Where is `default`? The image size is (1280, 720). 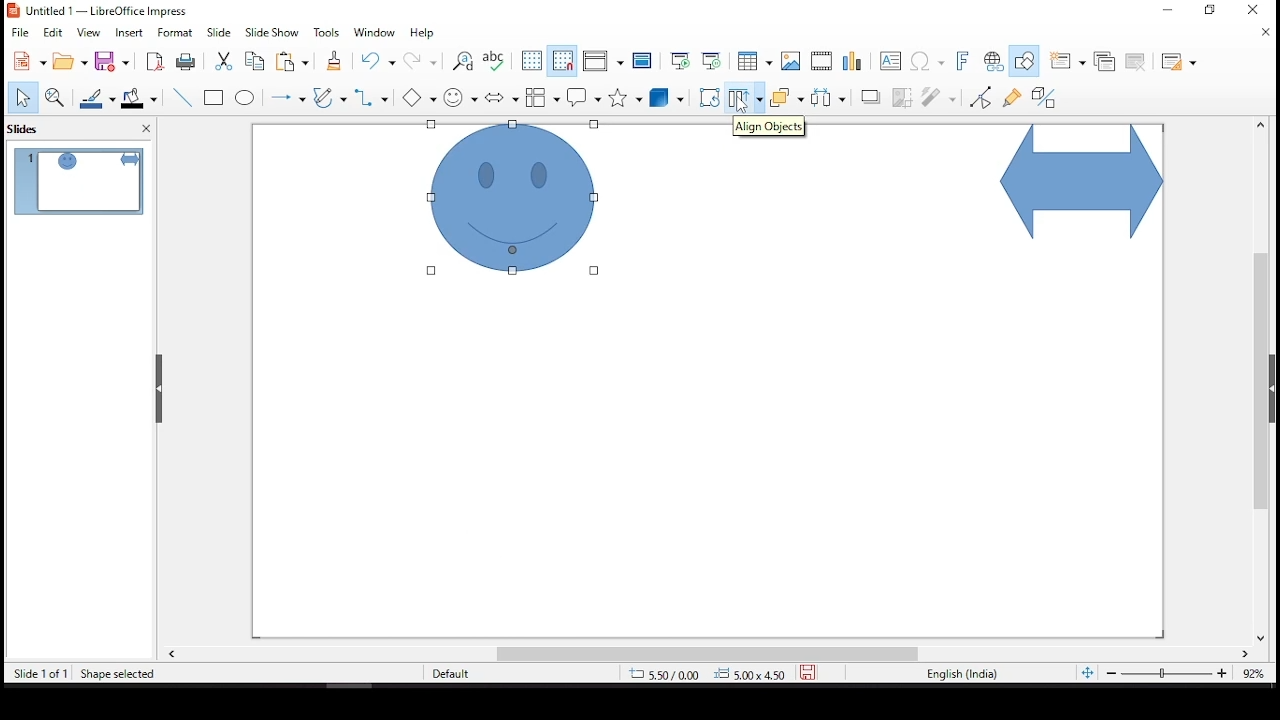 default is located at coordinates (468, 674).